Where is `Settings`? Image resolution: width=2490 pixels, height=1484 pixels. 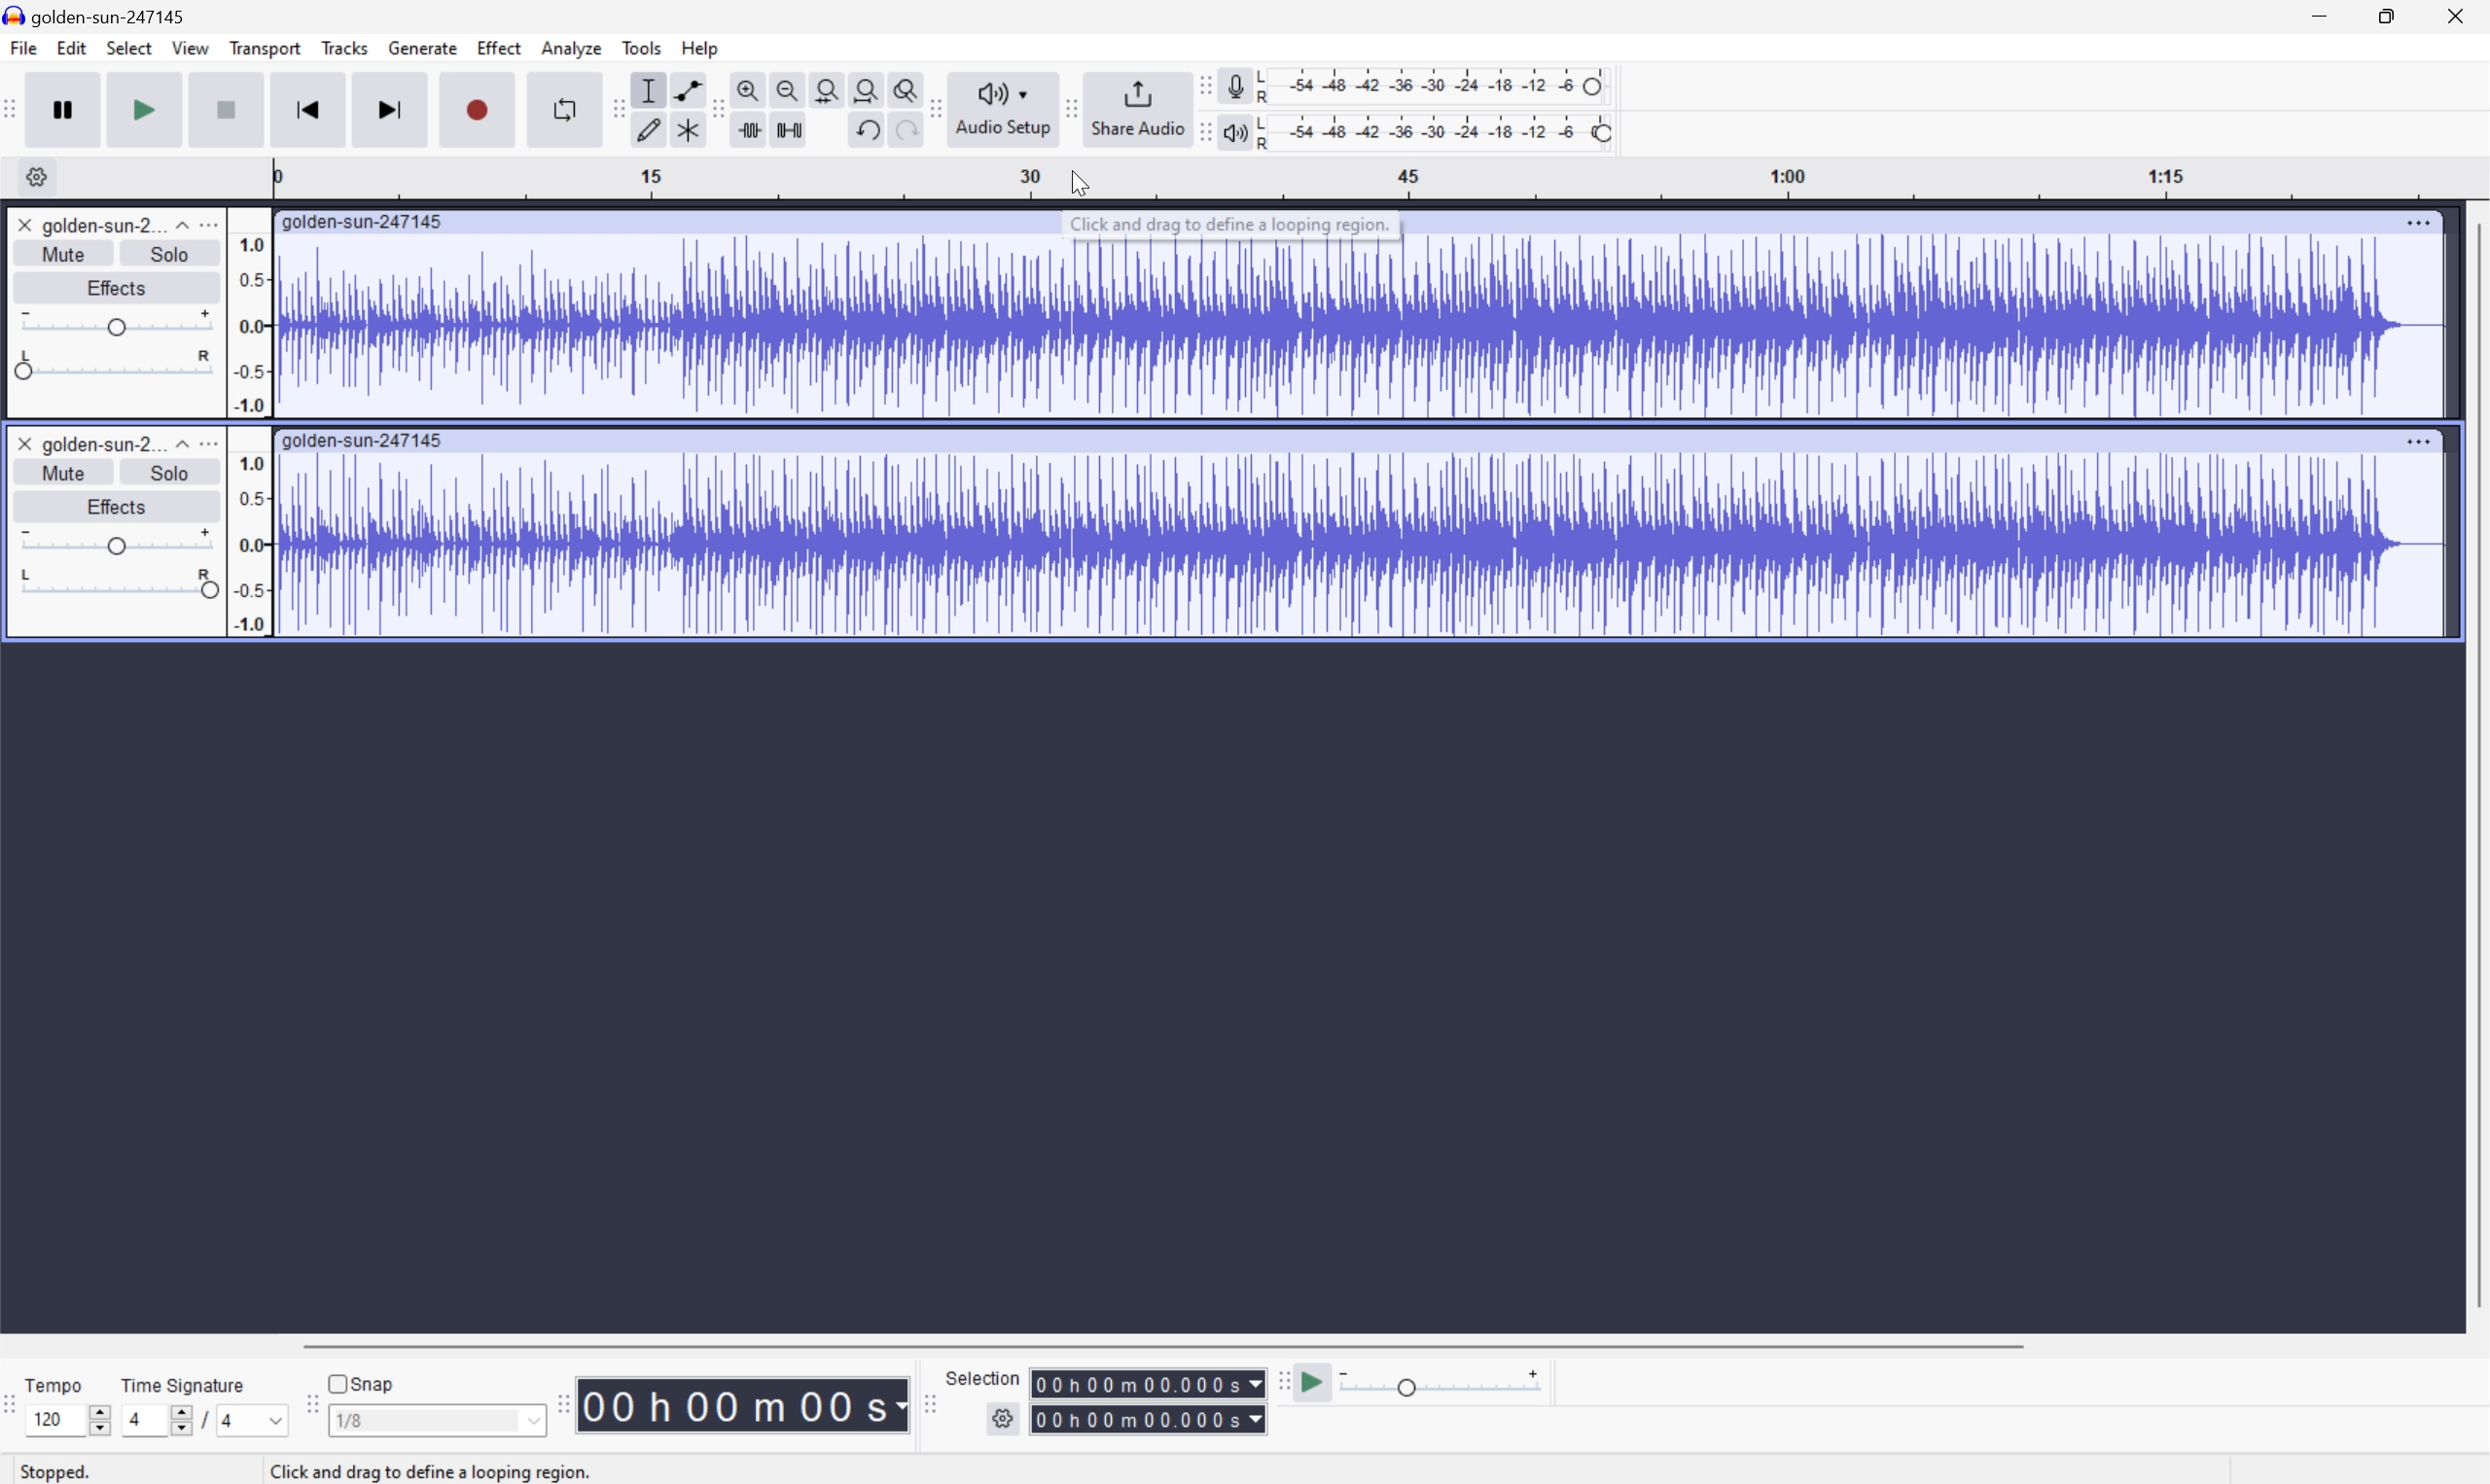
Settings is located at coordinates (31, 176).